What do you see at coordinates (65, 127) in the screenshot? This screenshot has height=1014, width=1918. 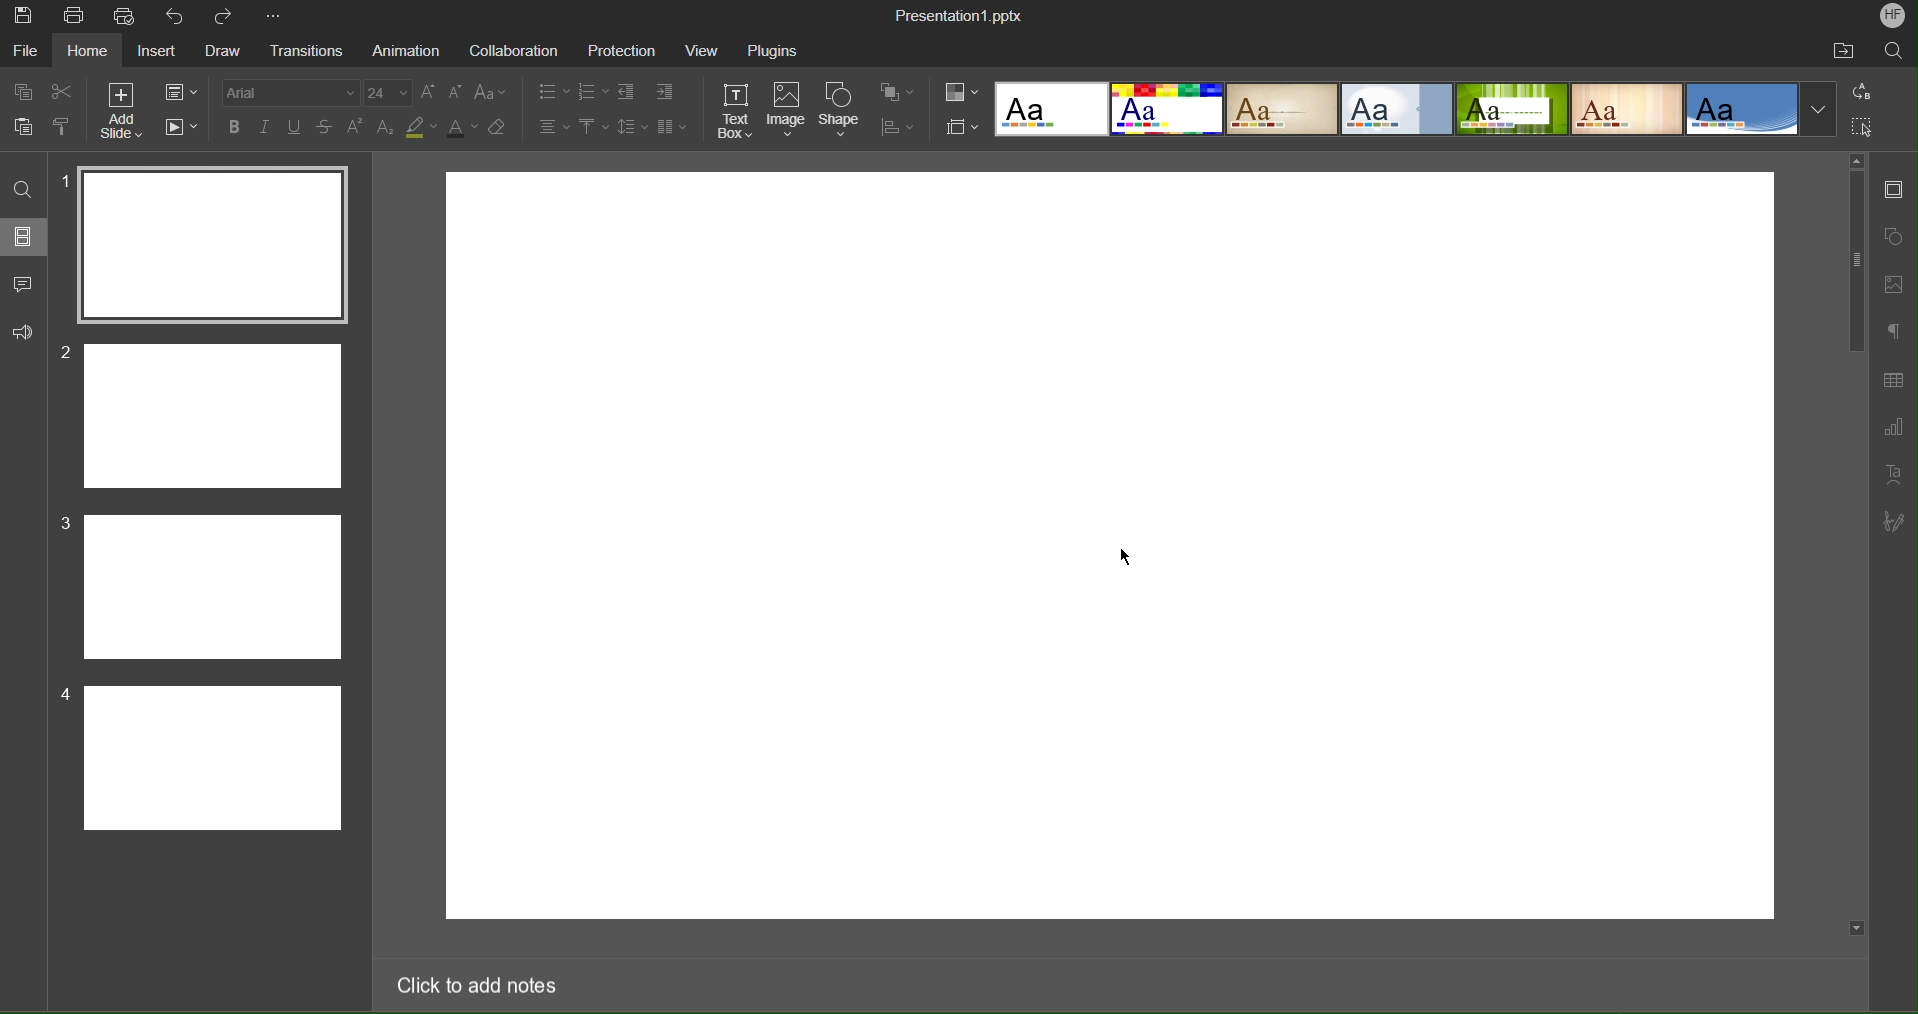 I see `clone formatting` at bounding box center [65, 127].